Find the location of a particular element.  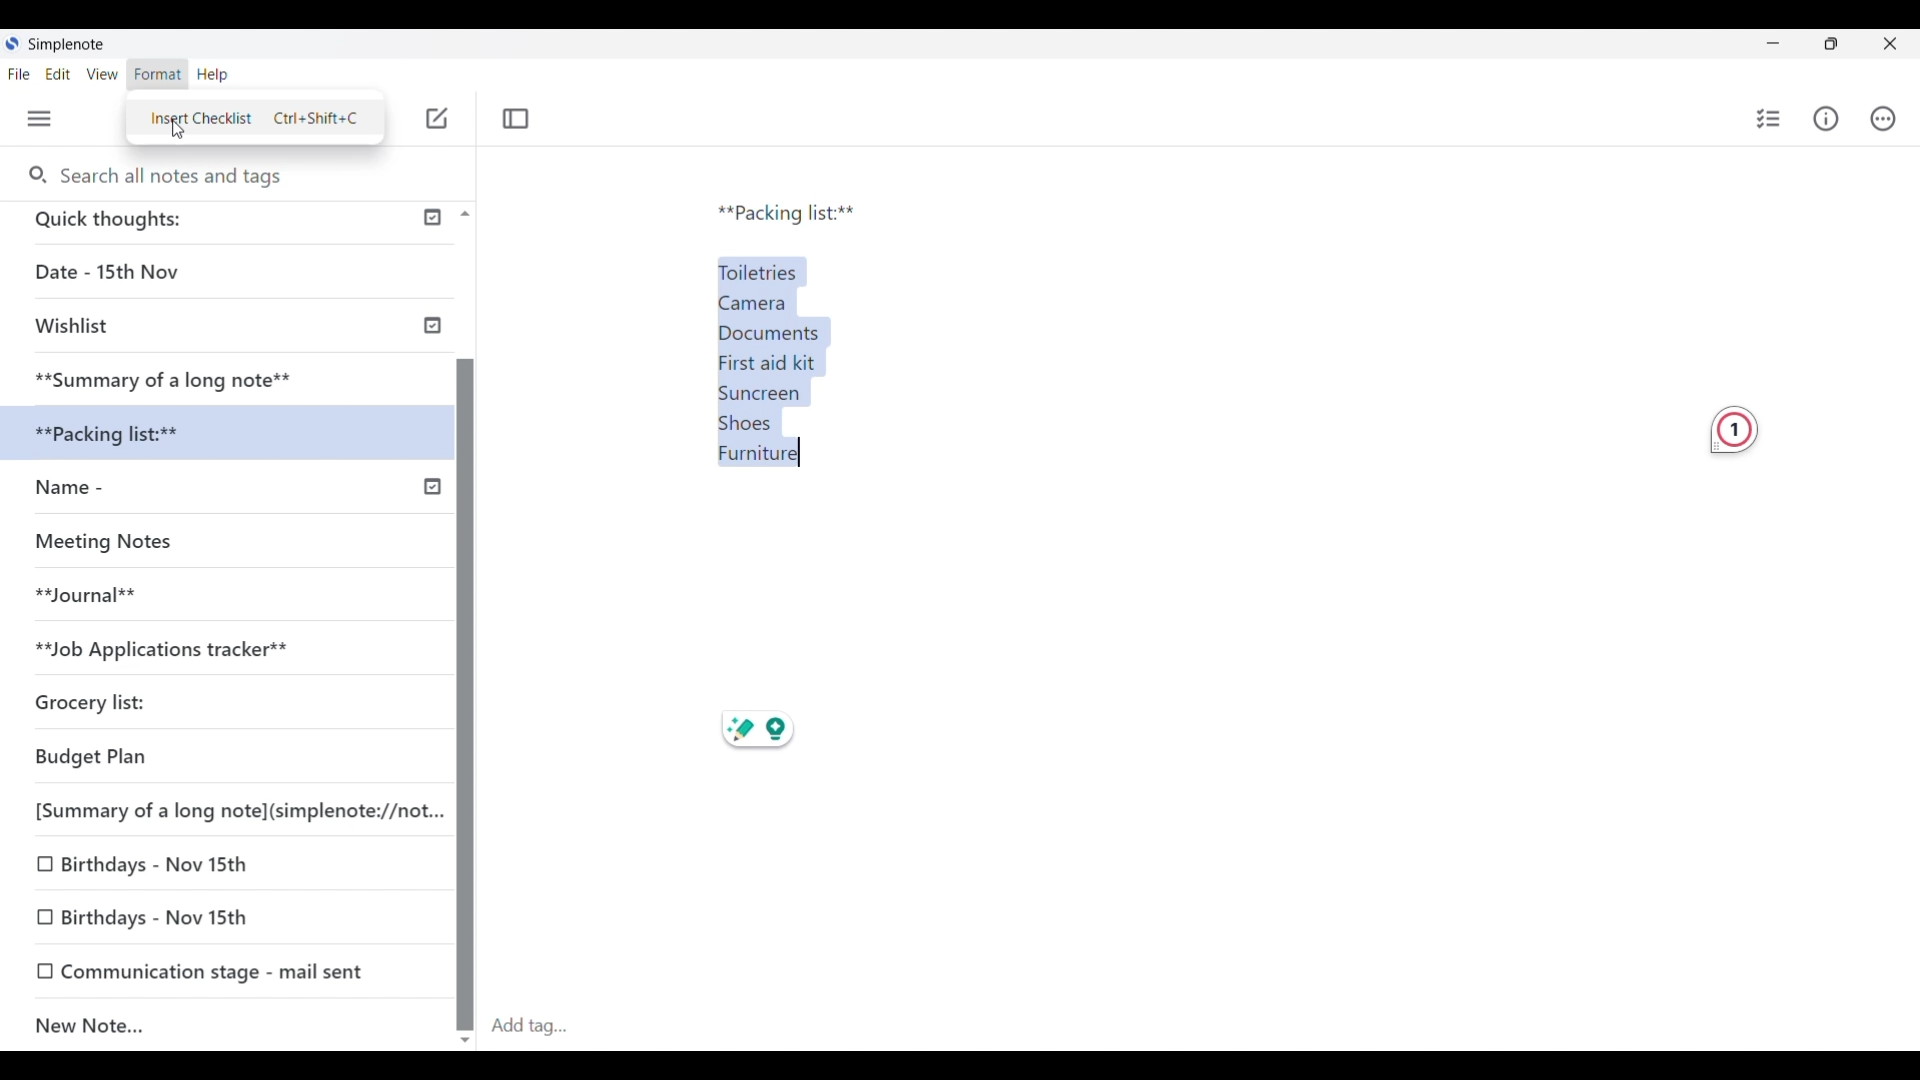

Format menu highlighted is located at coordinates (157, 75).